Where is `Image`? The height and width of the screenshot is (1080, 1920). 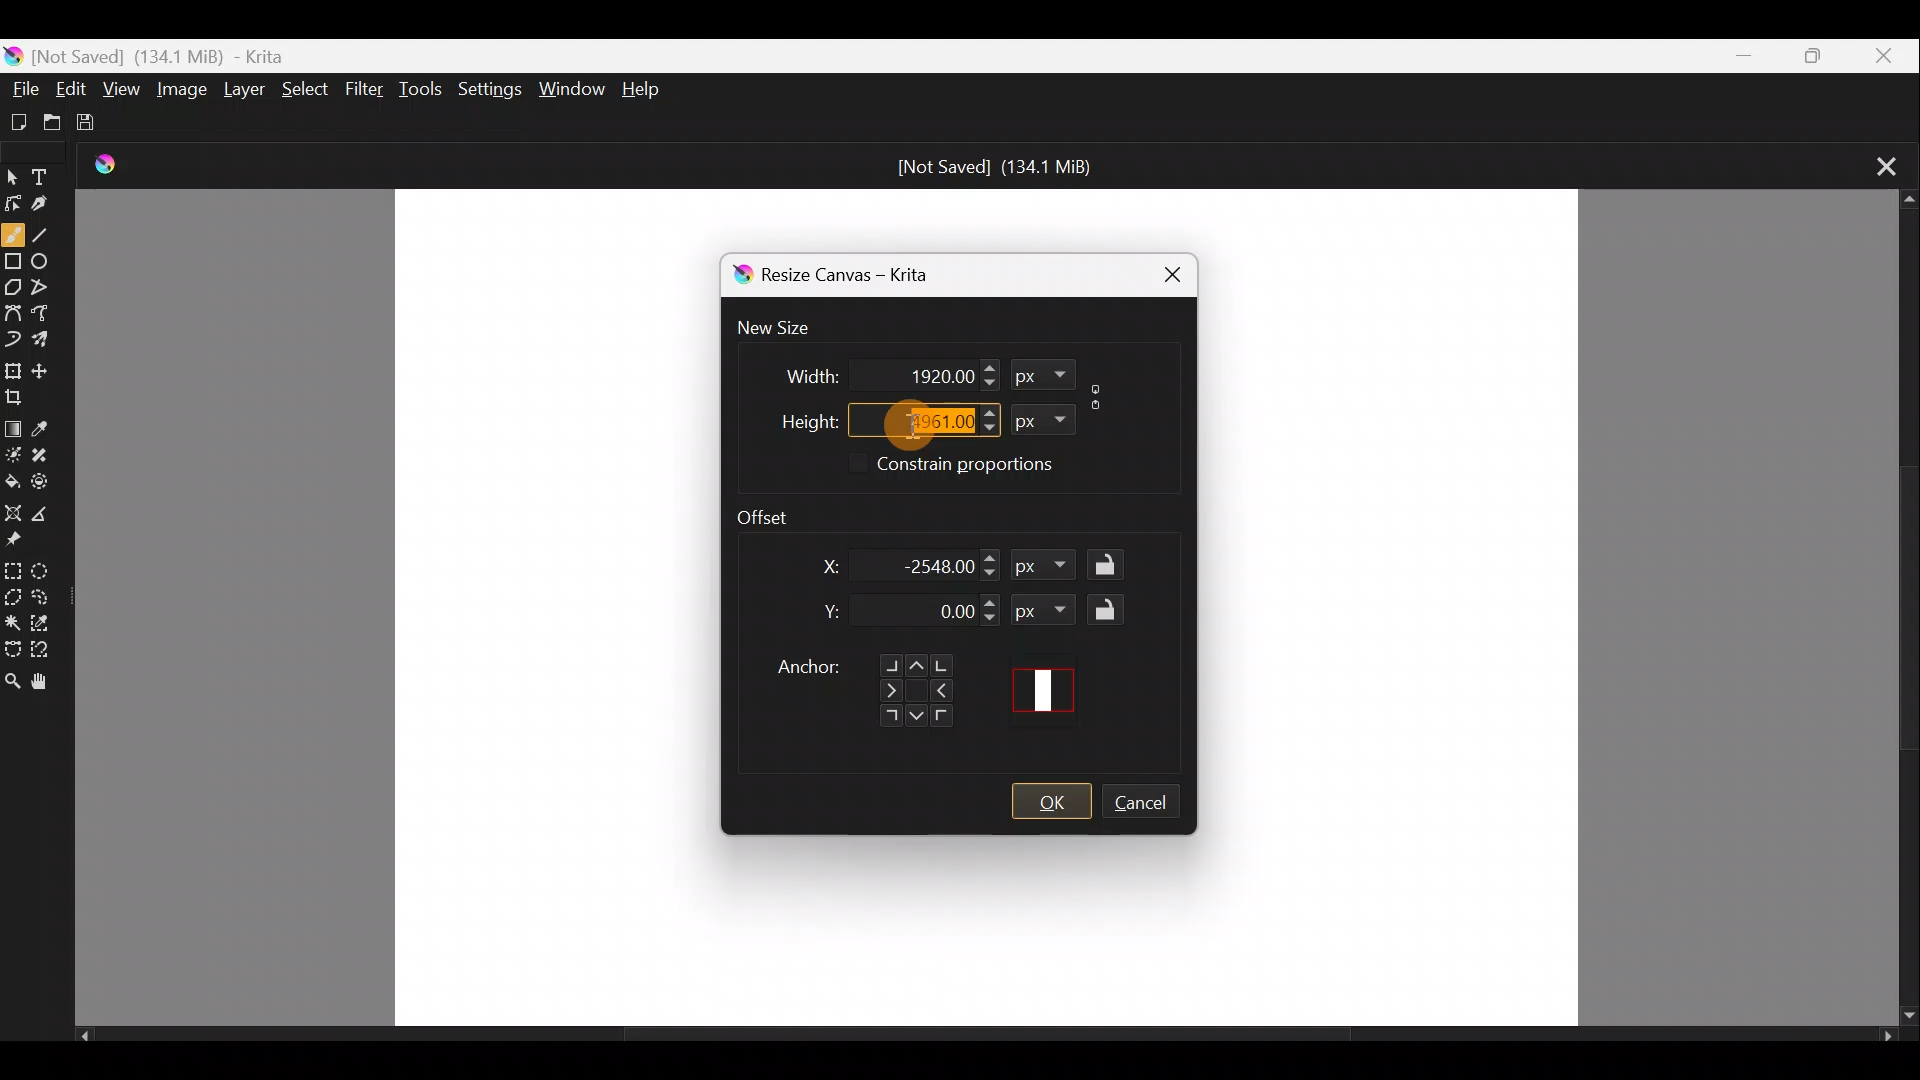 Image is located at coordinates (180, 92).